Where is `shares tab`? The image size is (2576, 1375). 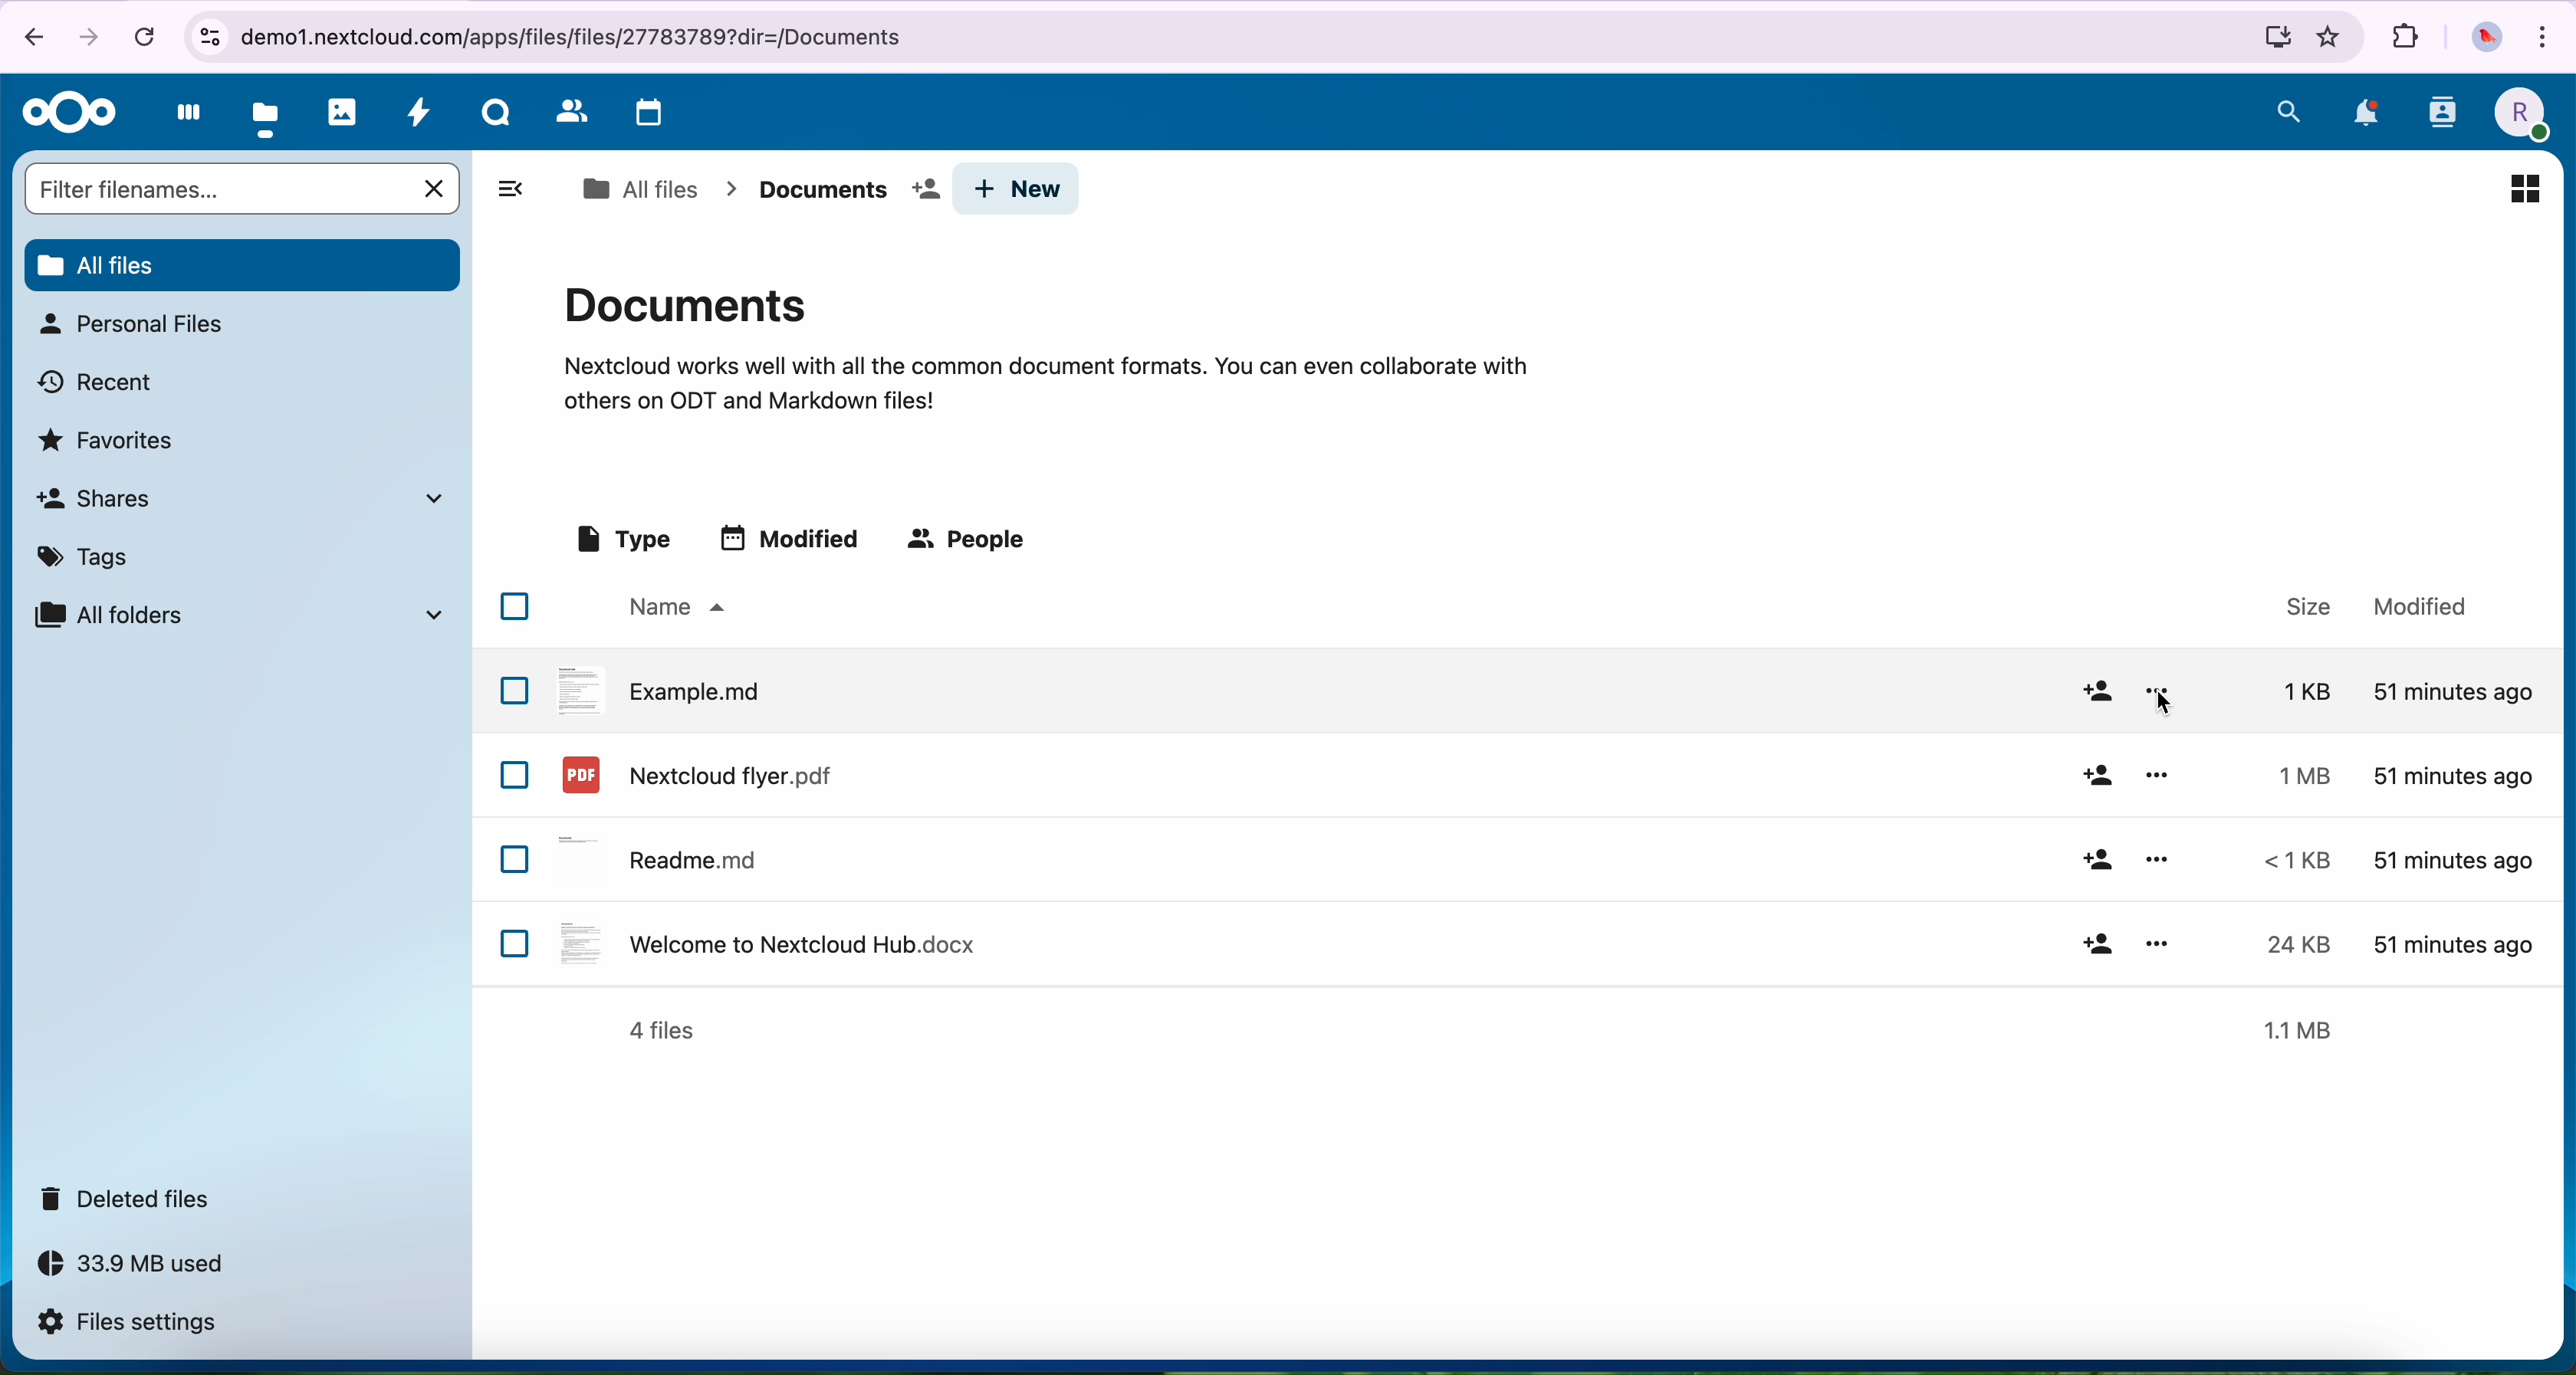
shares tab is located at coordinates (248, 498).